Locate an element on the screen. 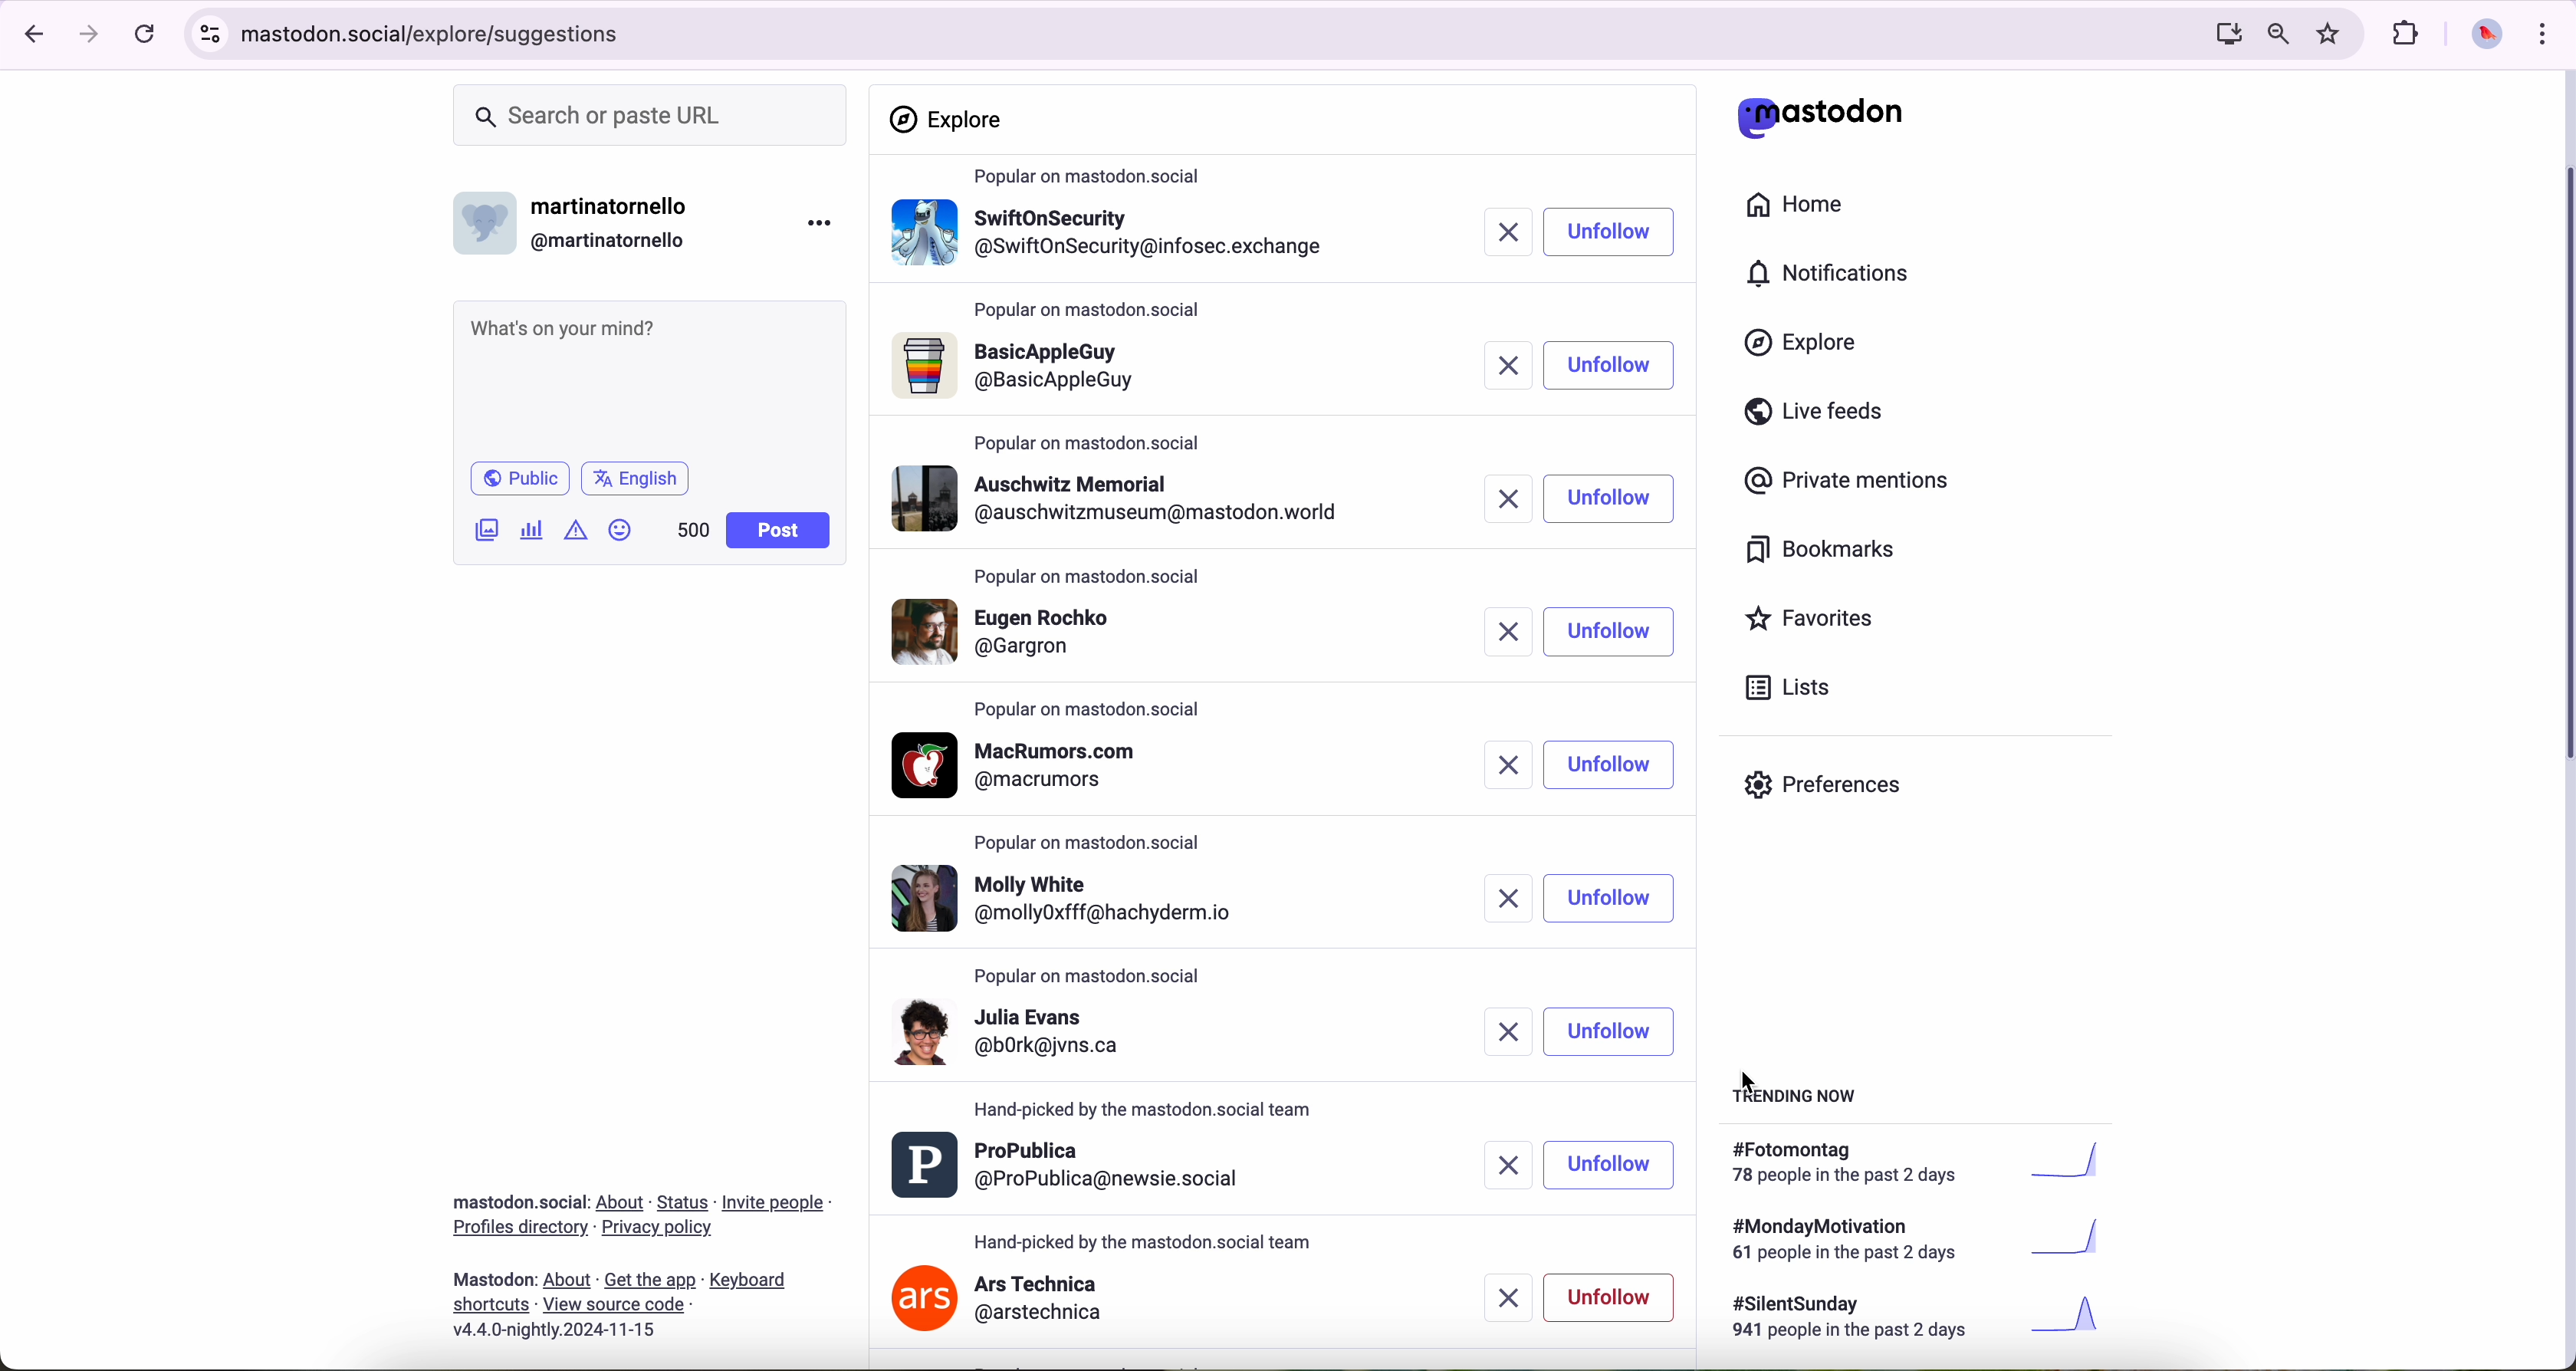 This screenshot has height=1371, width=2576. zoom out is located at coordinates (2276, 32).